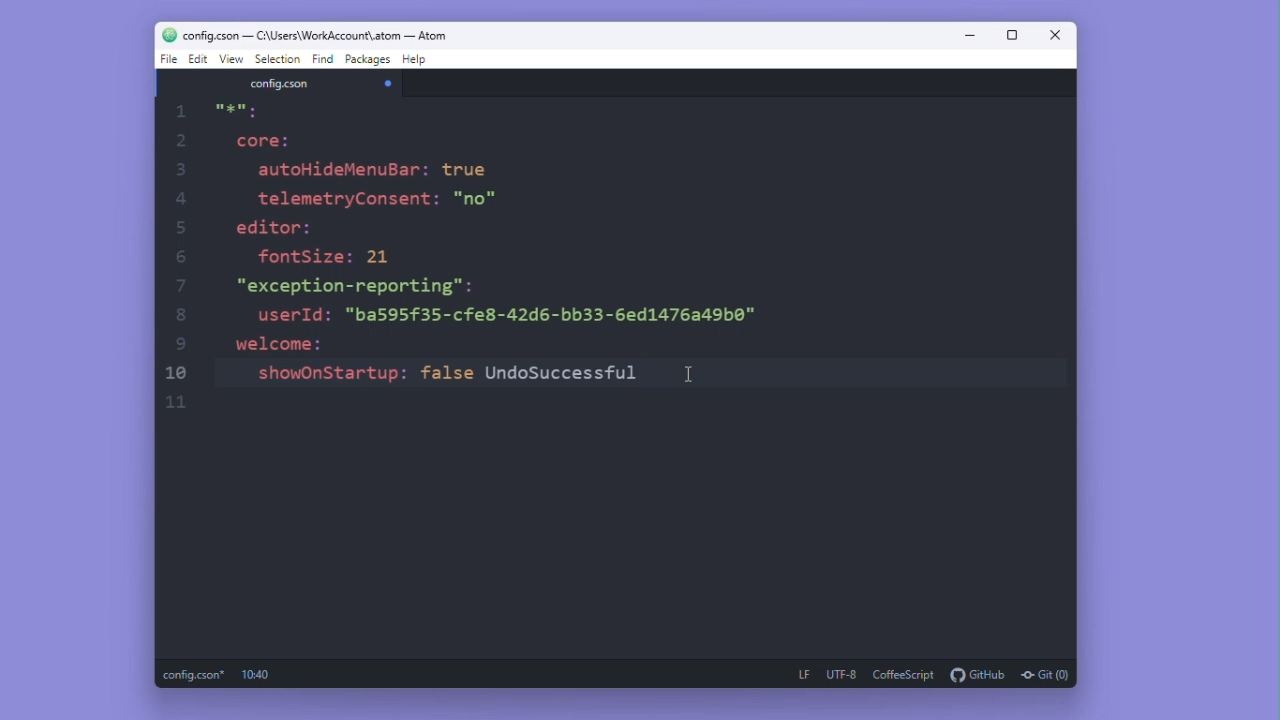 The width and height of the screenshot is (1280, 720). What do you see at coordinates (800, 673) in the screenshot?
I see `LF` at bounding box center [800, 673].